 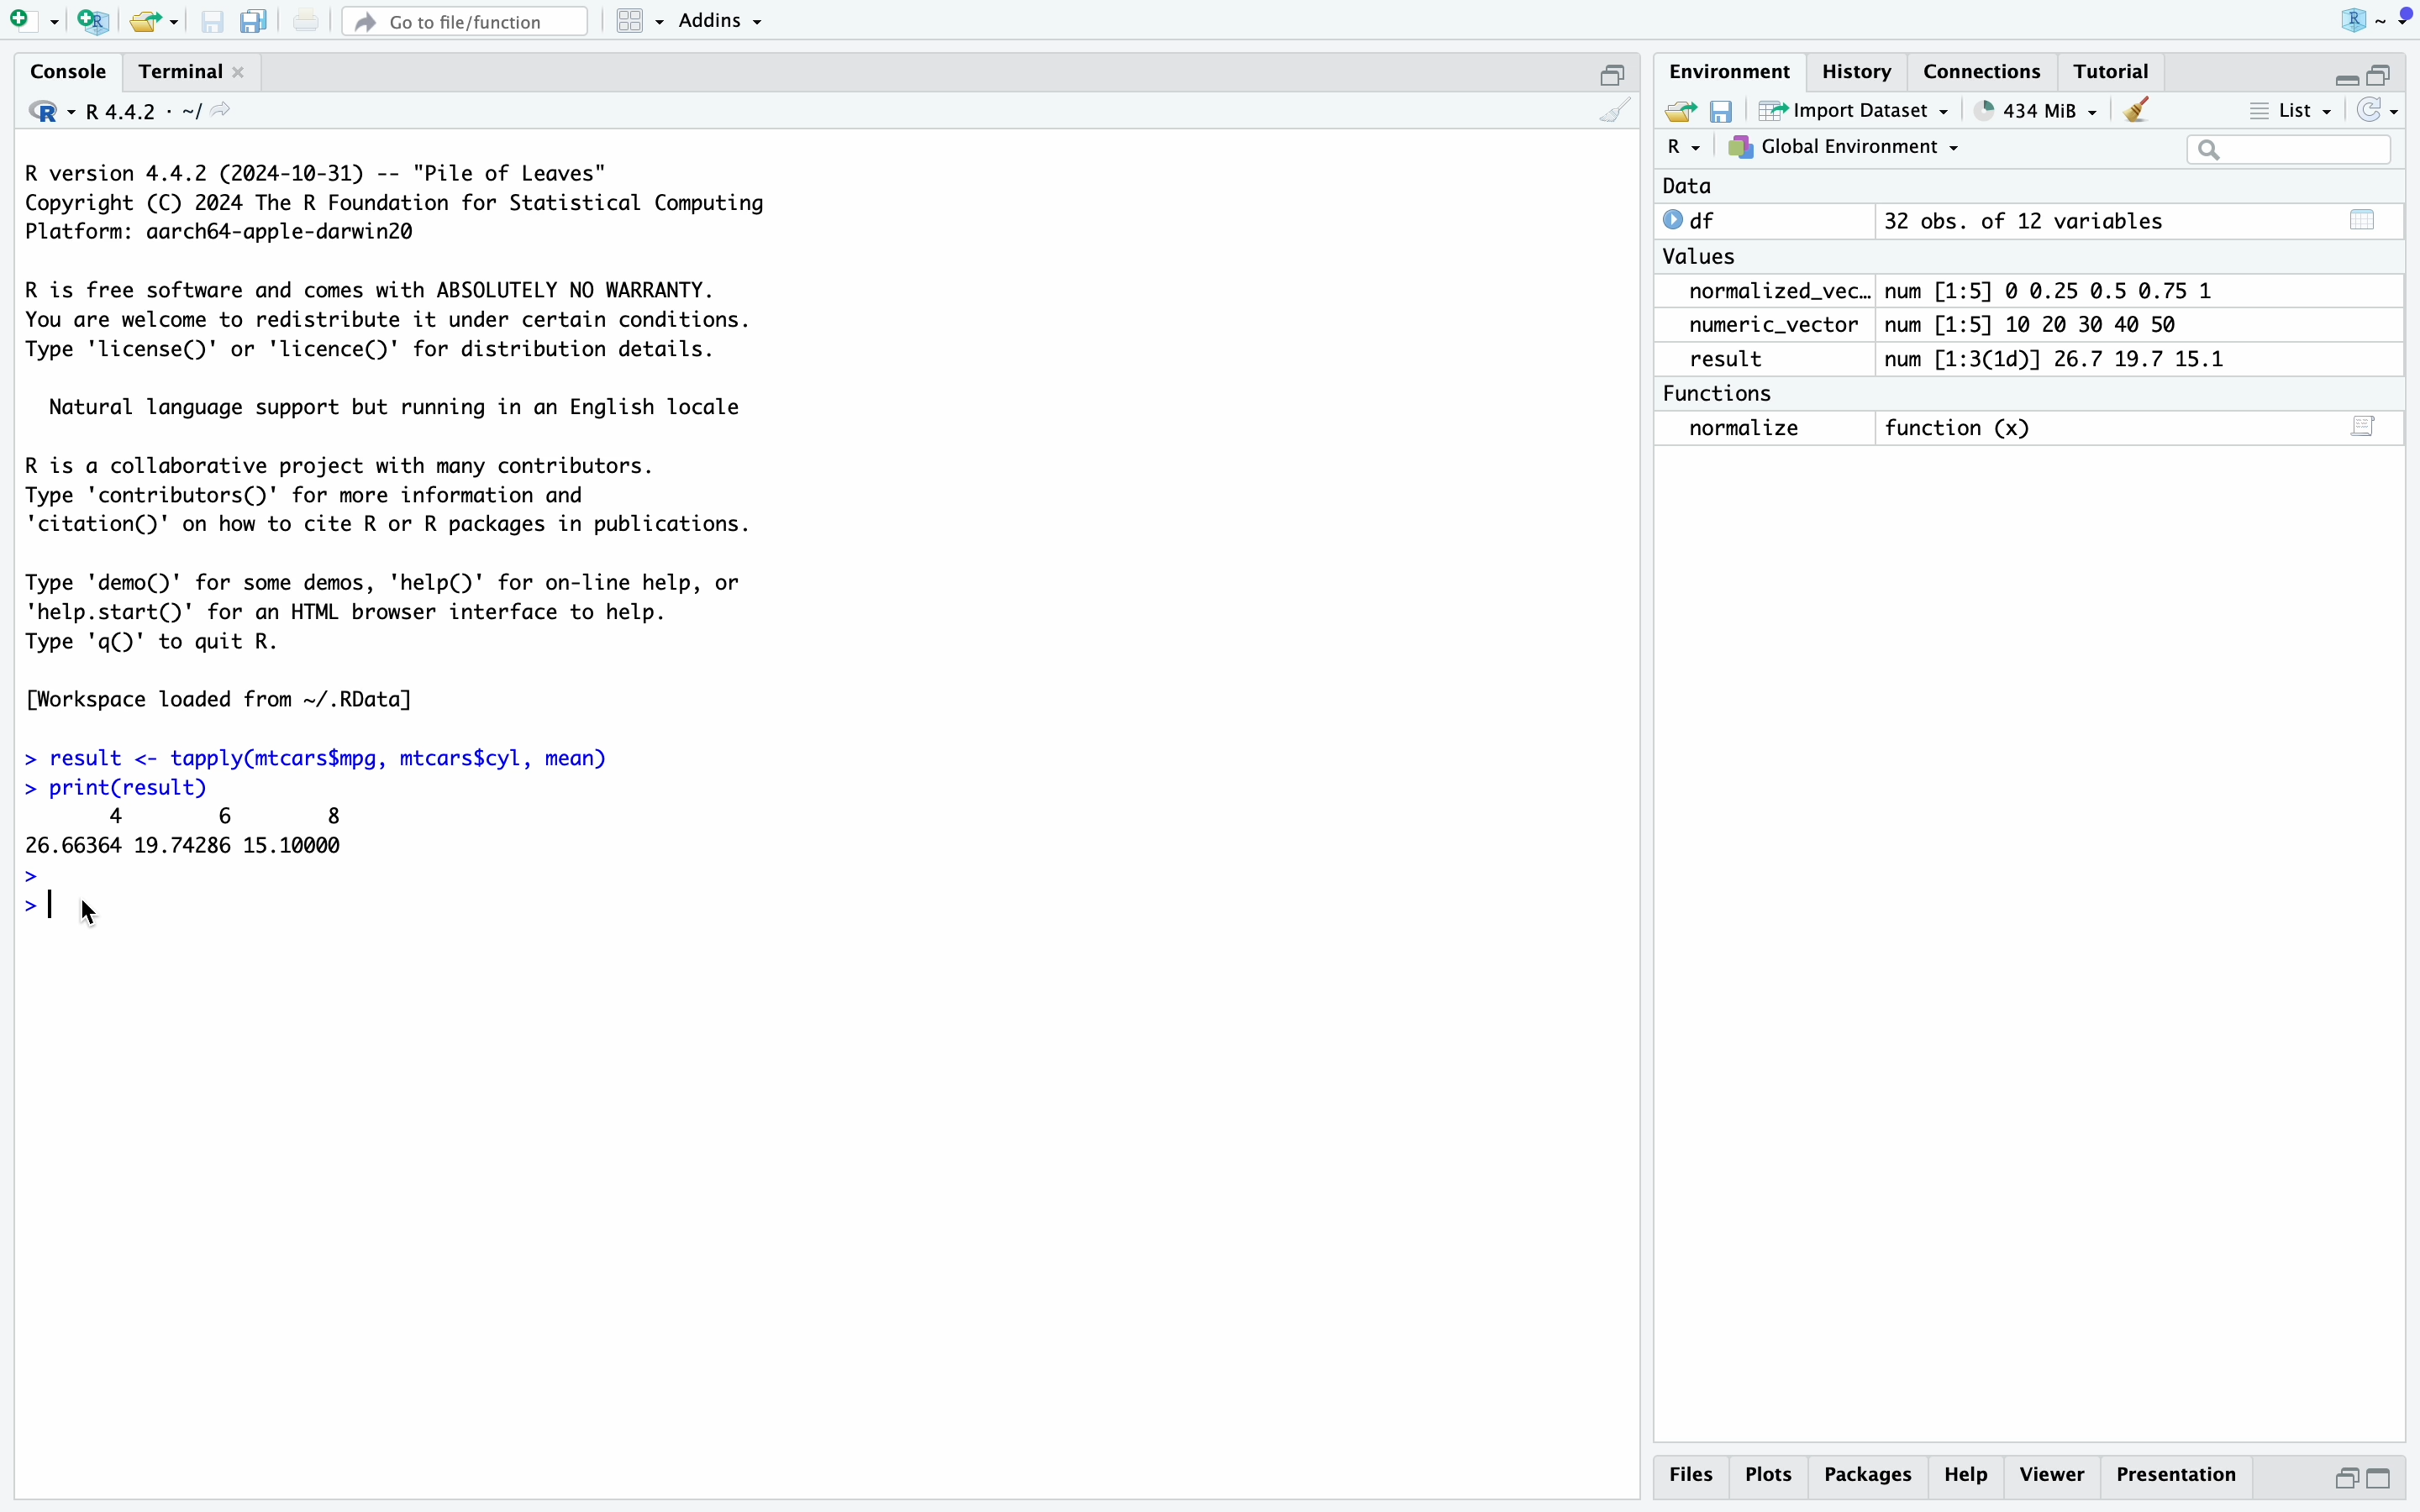 What do you see at coordinates (2057, 359) in the screenshot?
I see `num [1:3(1d)] 26.7 19.7 15.1` at bounding box center [2057, 359].